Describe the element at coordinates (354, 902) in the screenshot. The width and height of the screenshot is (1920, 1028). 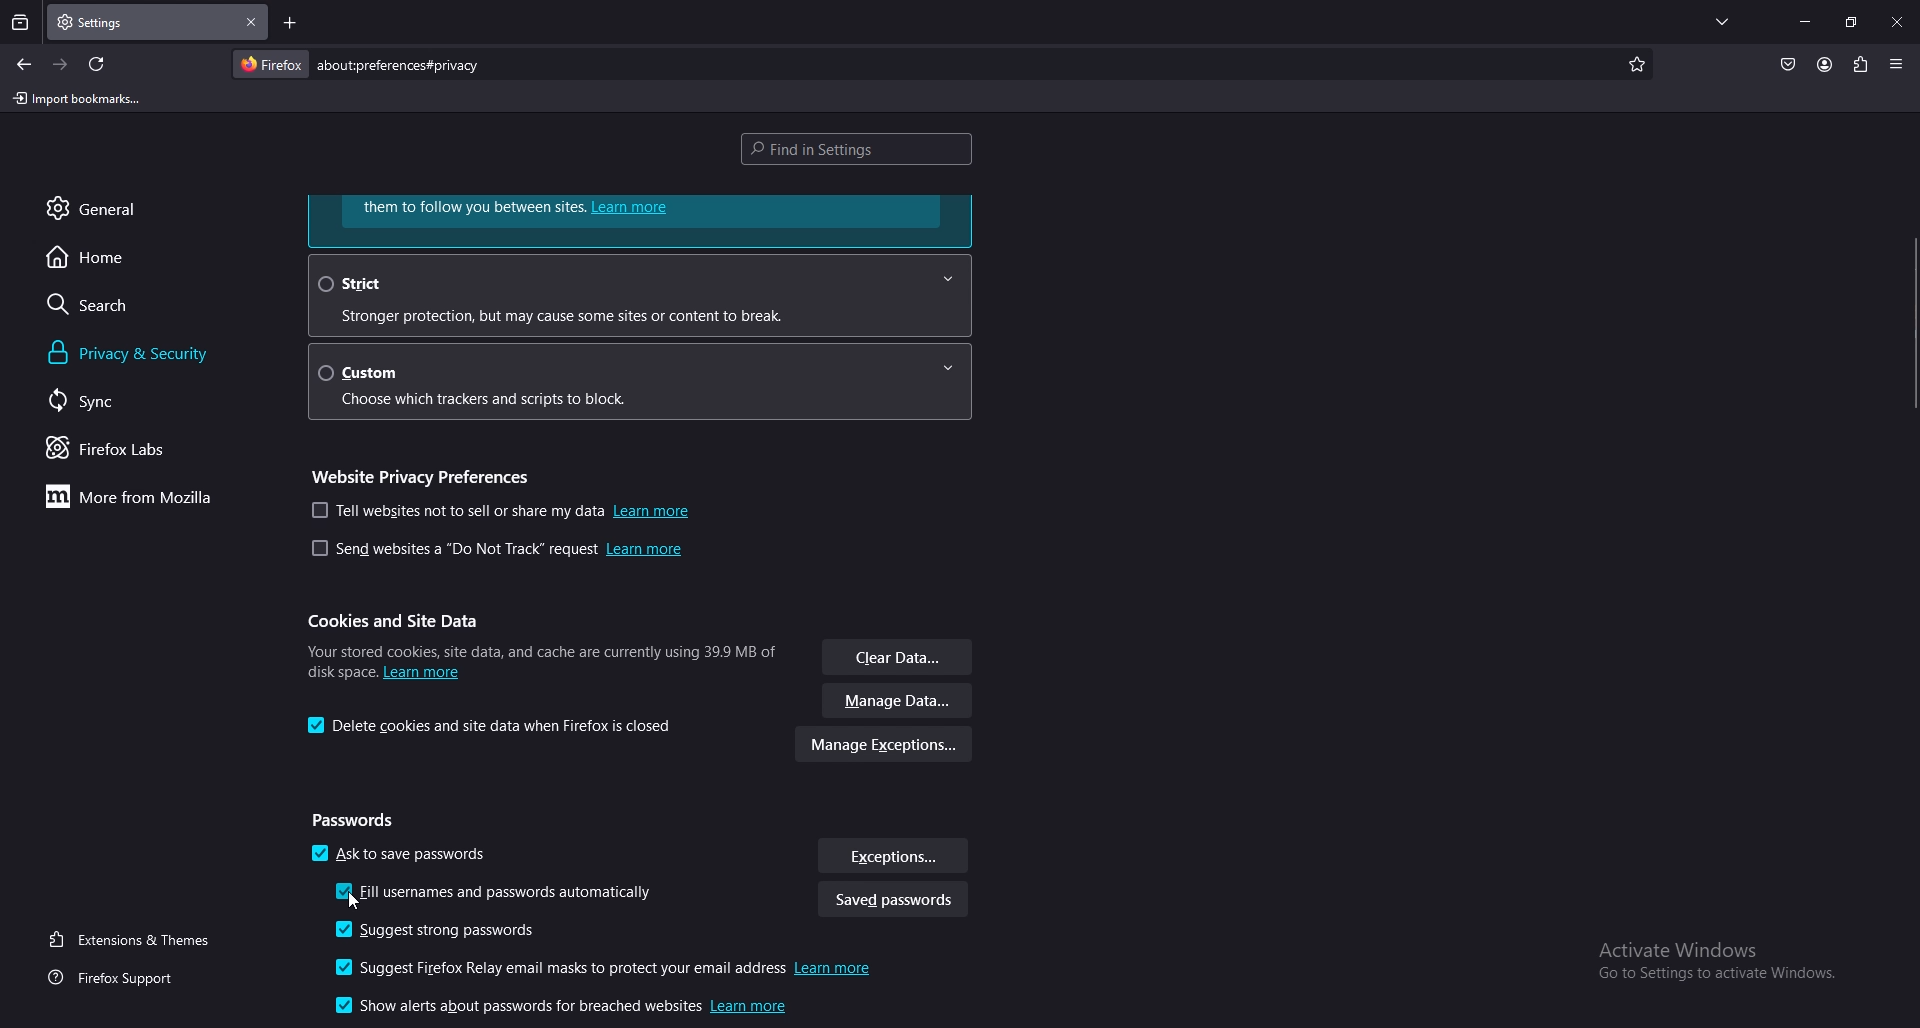
I see `cursor` at that location.